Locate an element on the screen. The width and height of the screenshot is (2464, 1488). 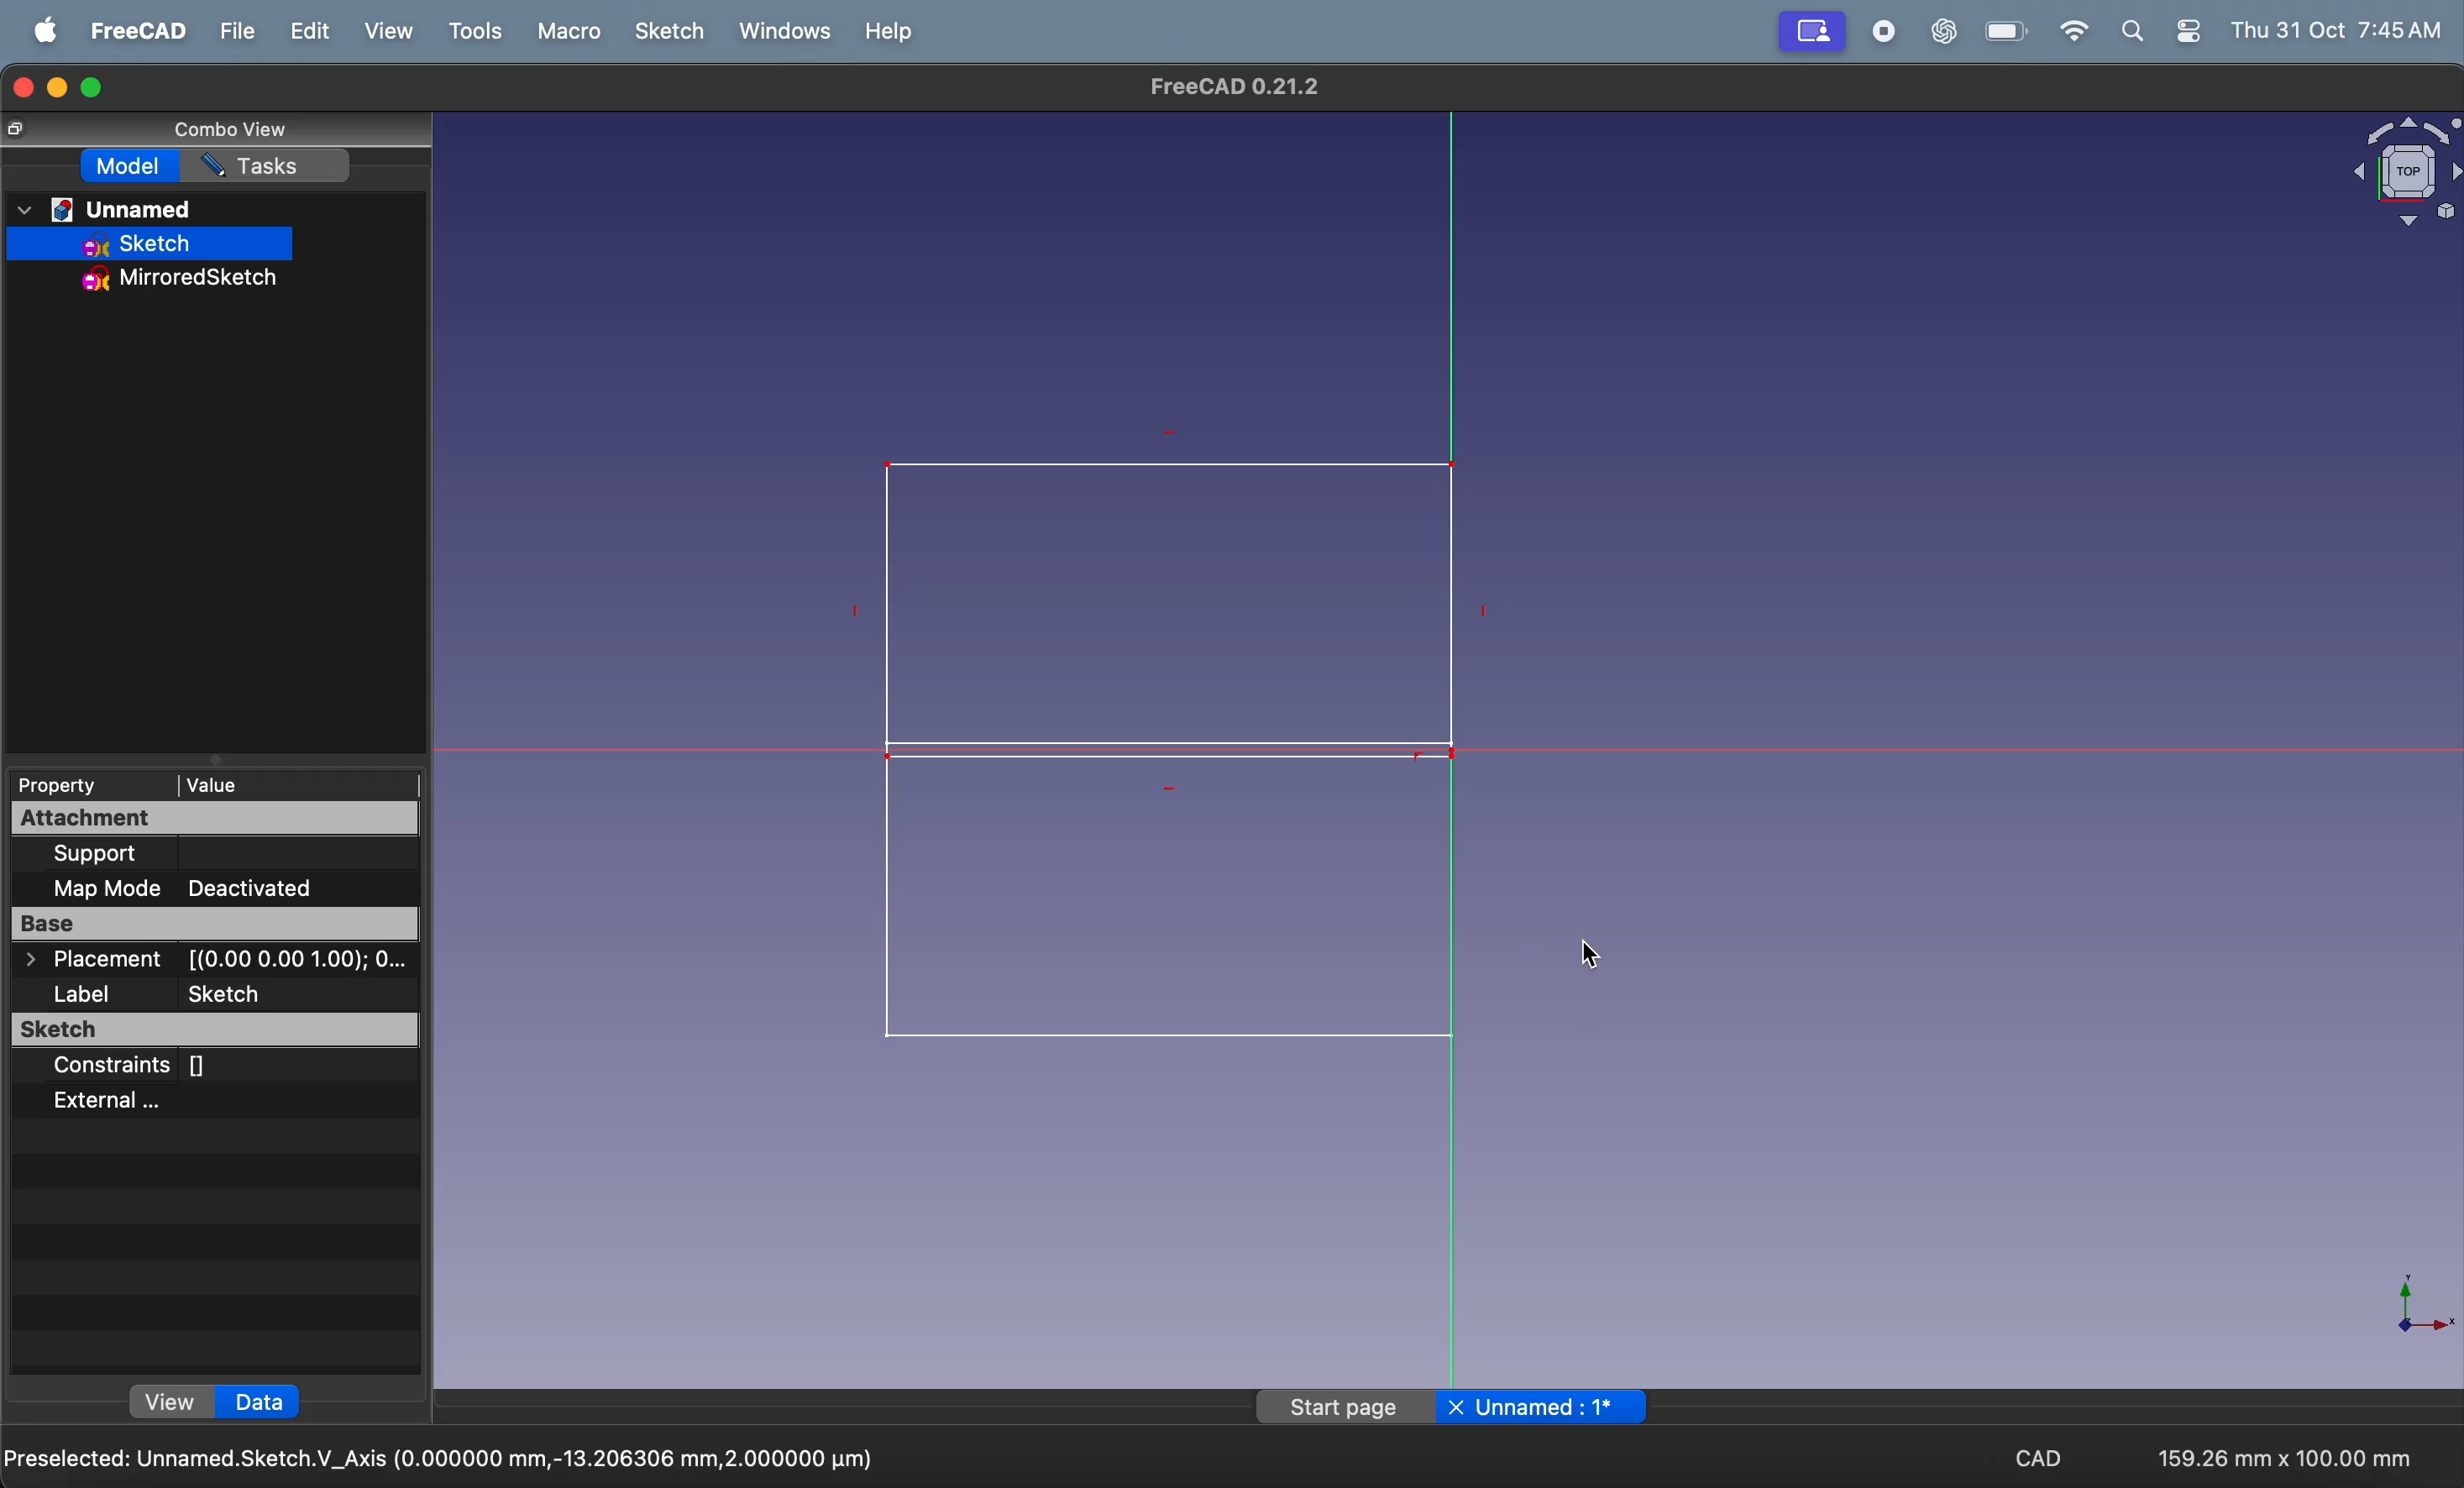
chatgpt is located at coordinates (1944, 33).